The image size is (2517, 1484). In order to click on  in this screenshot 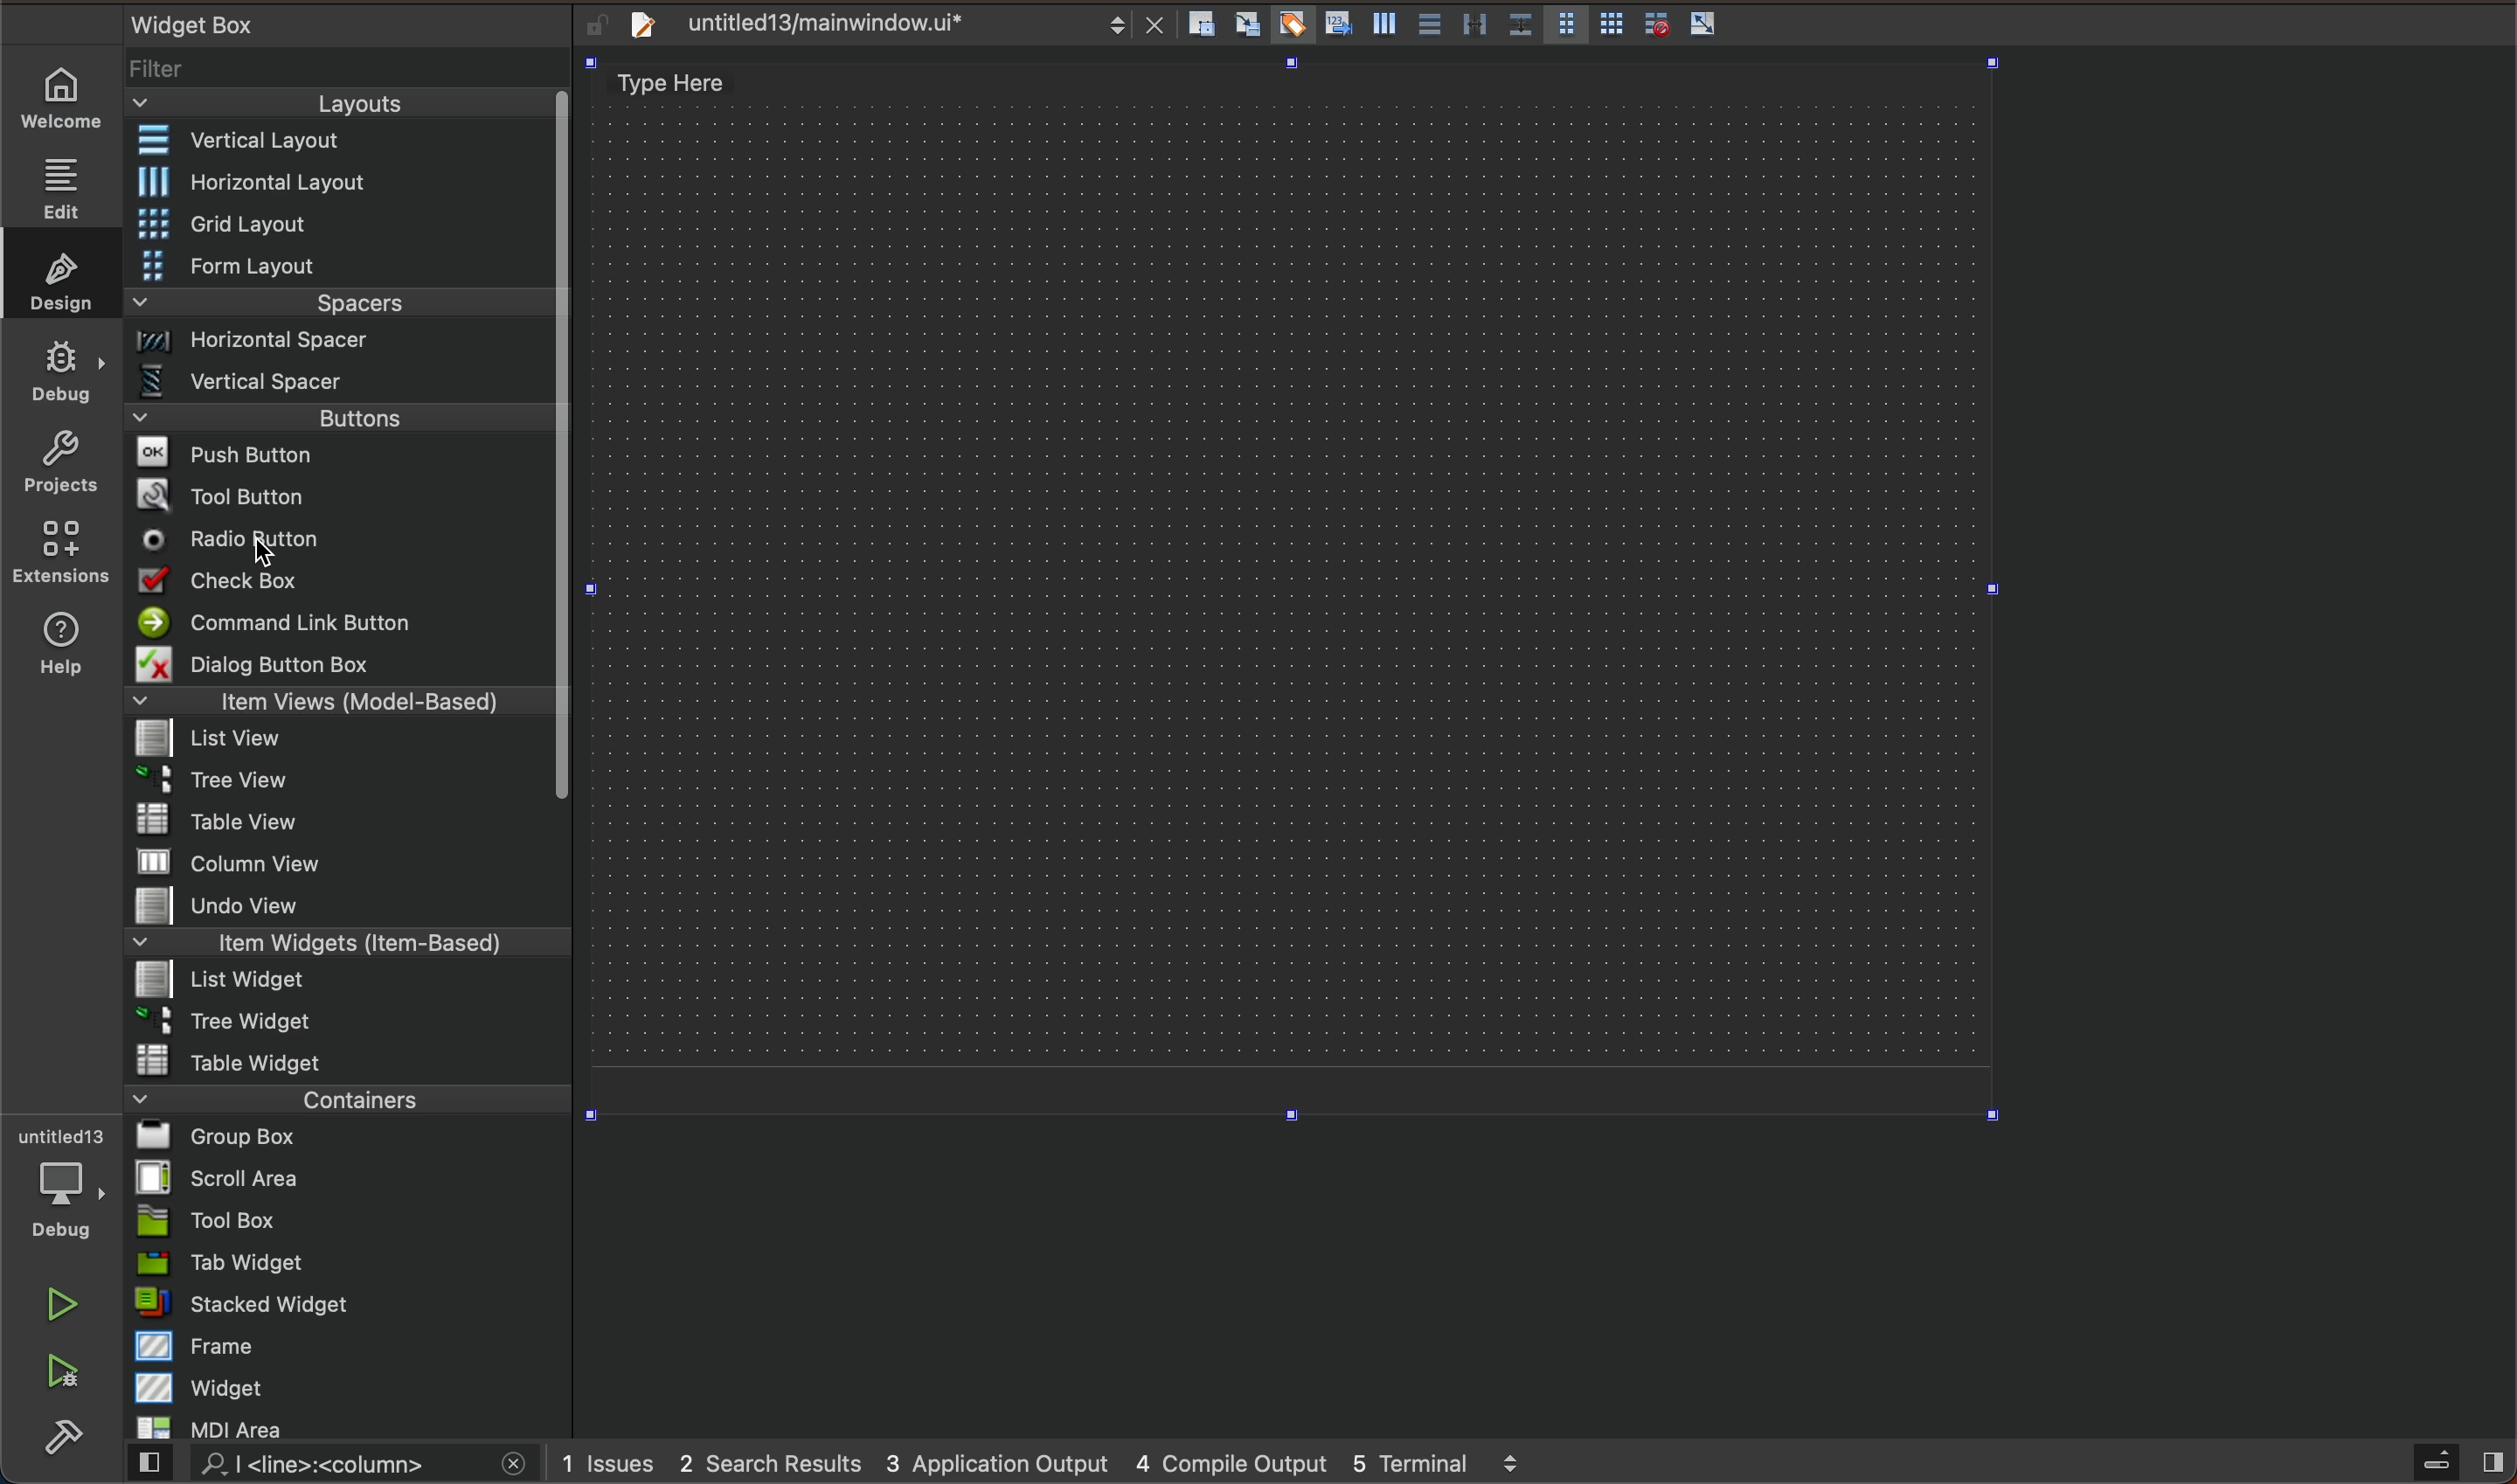, I will do `click(1612, 26)`.